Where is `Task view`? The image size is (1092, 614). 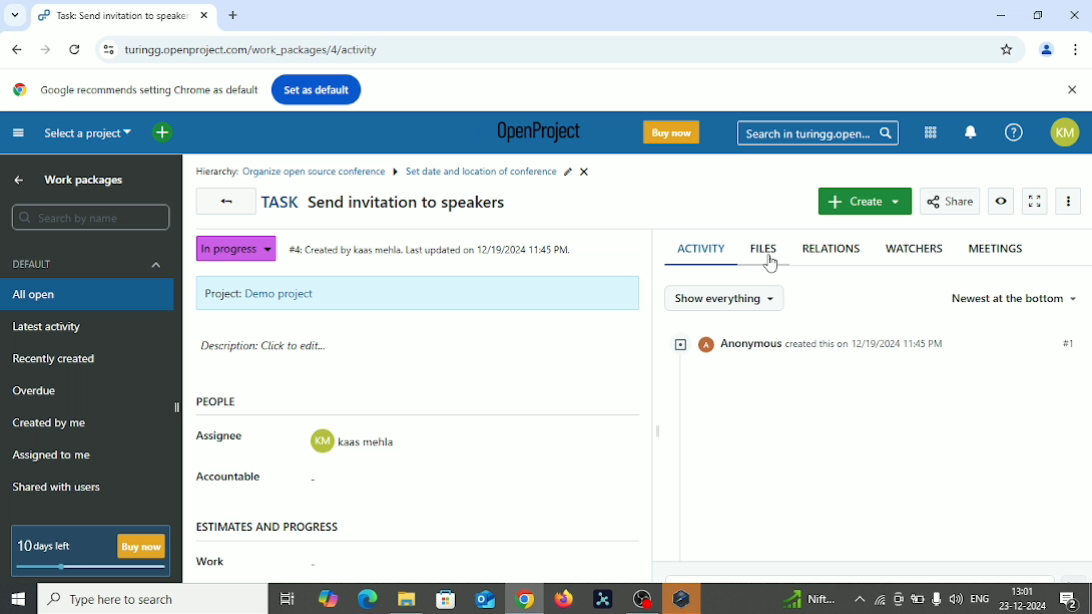 Task view is located at coordinates (287, 601).